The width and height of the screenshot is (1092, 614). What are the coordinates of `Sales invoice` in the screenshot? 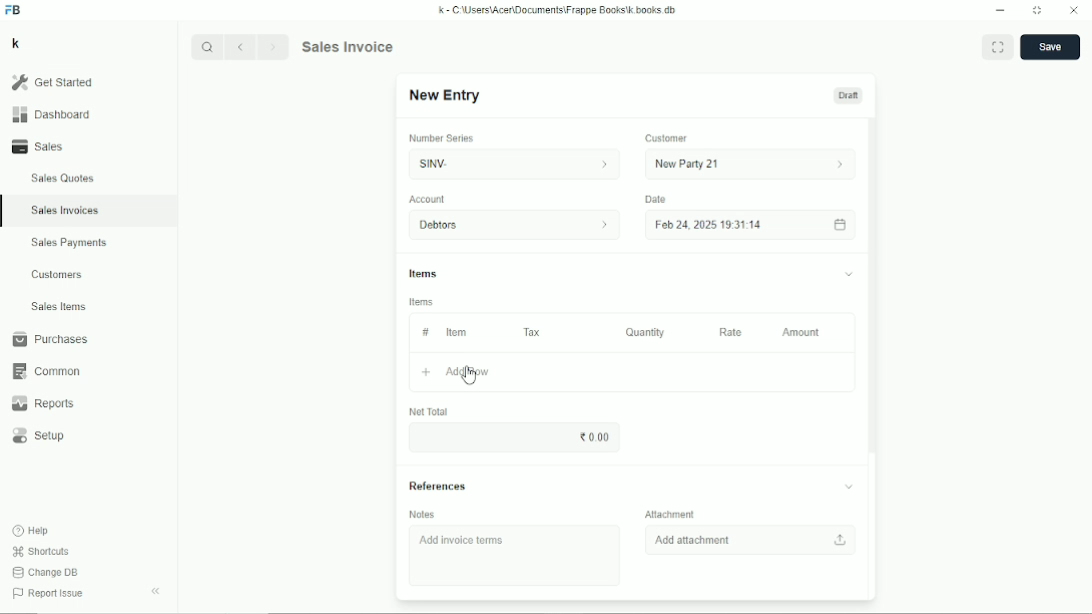 It's located at (347, 46).